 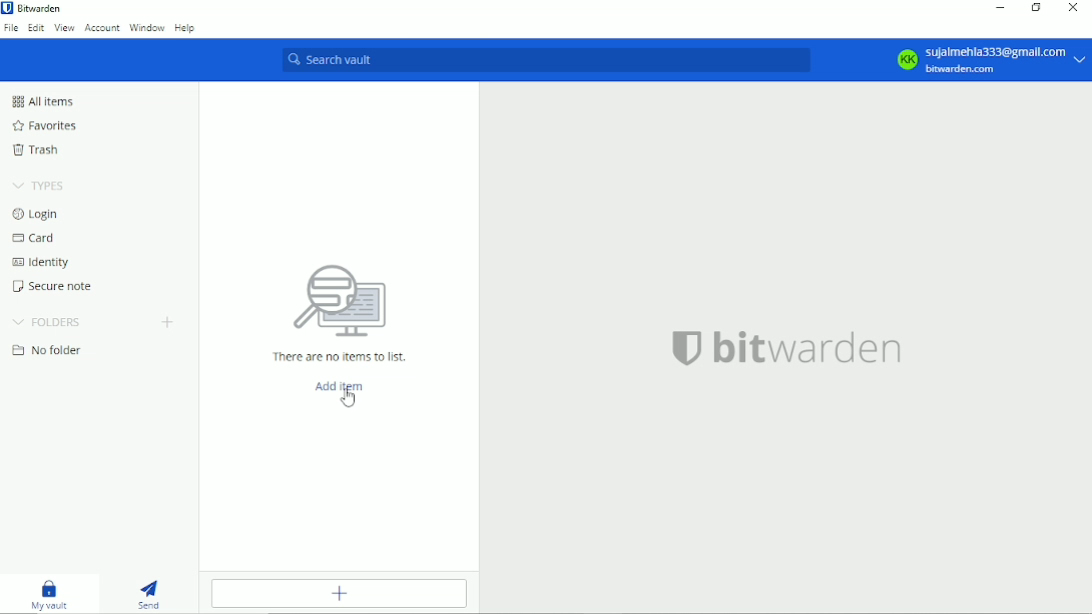 I want to click on View, so click(x=64, y=30).